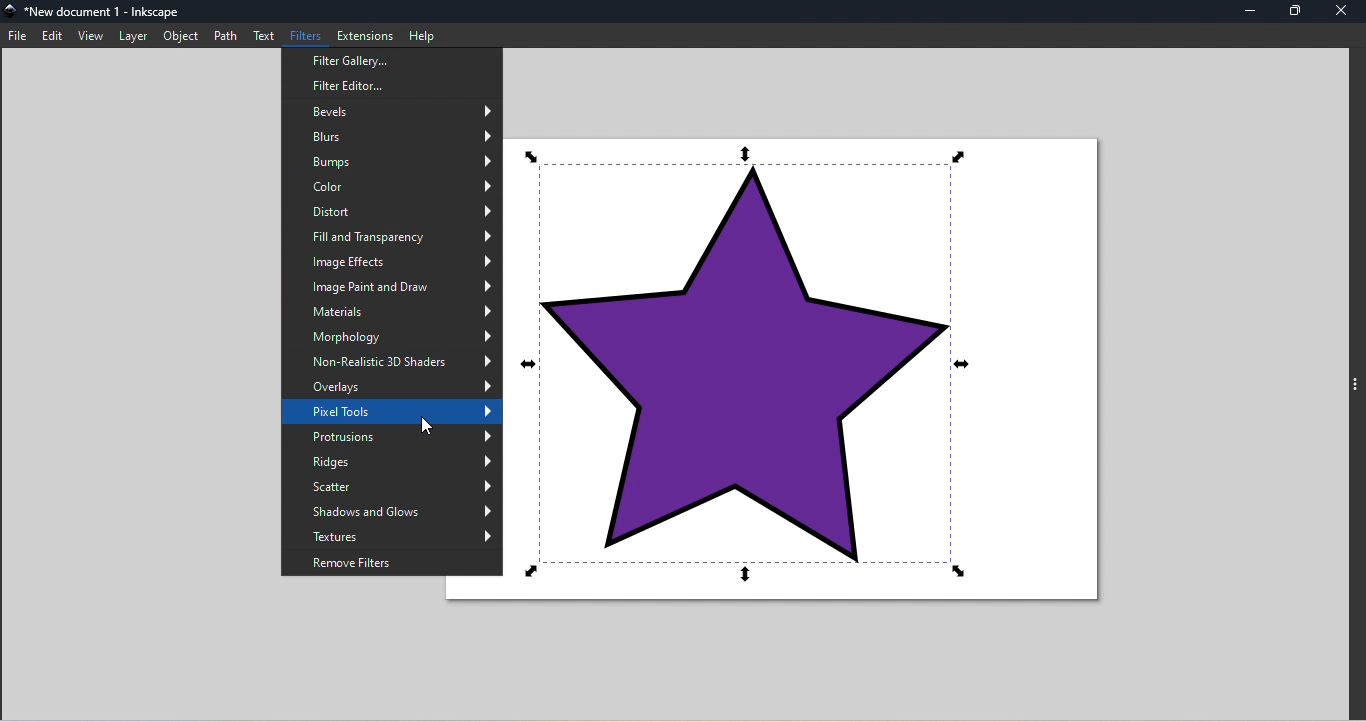 The width and height of the screenshot is (1366, 722). Describe the element at coordinates (182, 37) in the screenshot. I see `Object` at that location.